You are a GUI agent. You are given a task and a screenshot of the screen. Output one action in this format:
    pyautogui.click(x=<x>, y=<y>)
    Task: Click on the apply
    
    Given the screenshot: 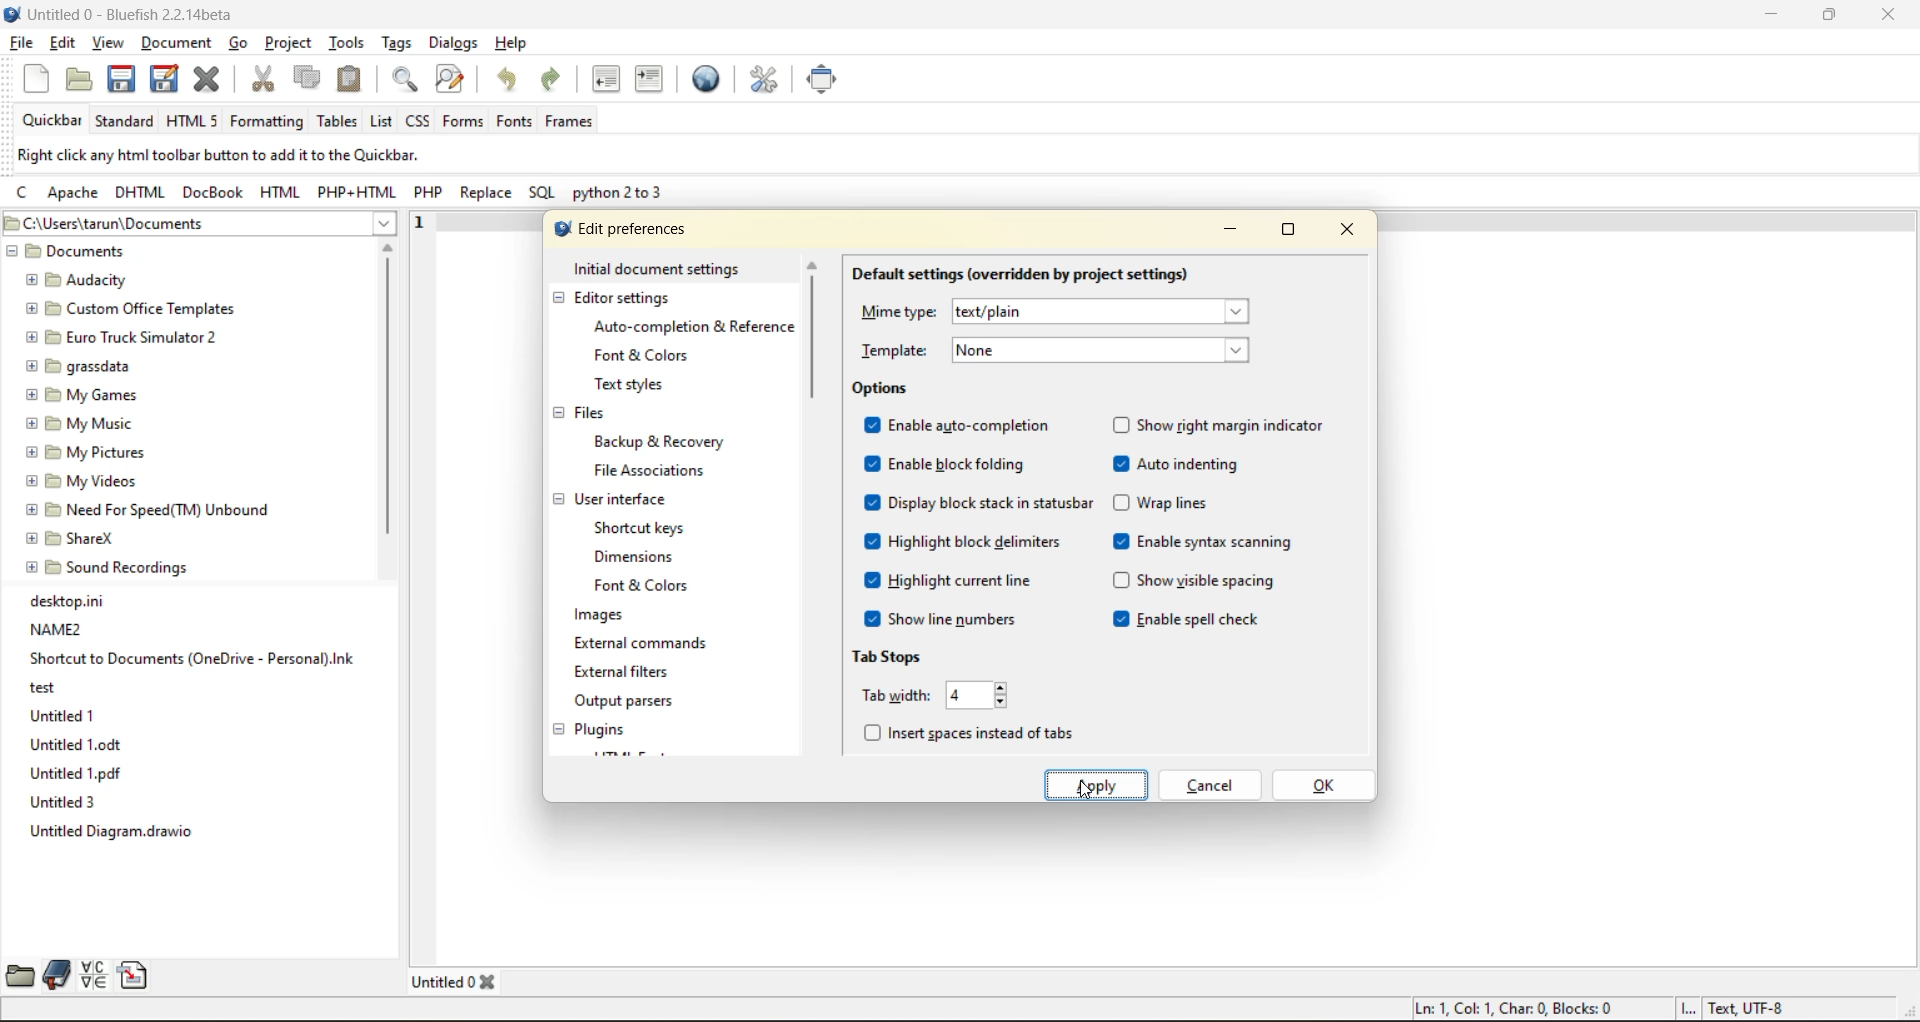 What is the action you would take?
    pyautogui.click(x=1099, y=783)
    